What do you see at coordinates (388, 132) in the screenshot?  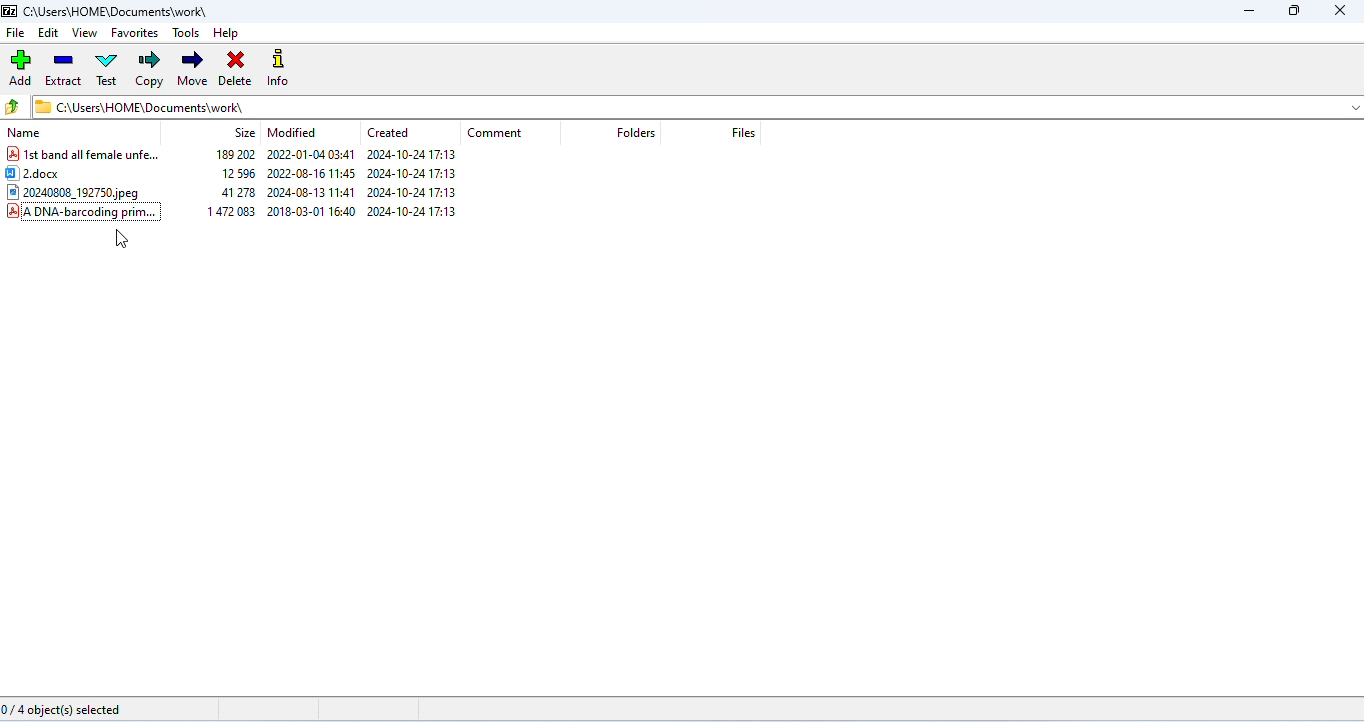 I see `created` at bounding box center [388, 132].